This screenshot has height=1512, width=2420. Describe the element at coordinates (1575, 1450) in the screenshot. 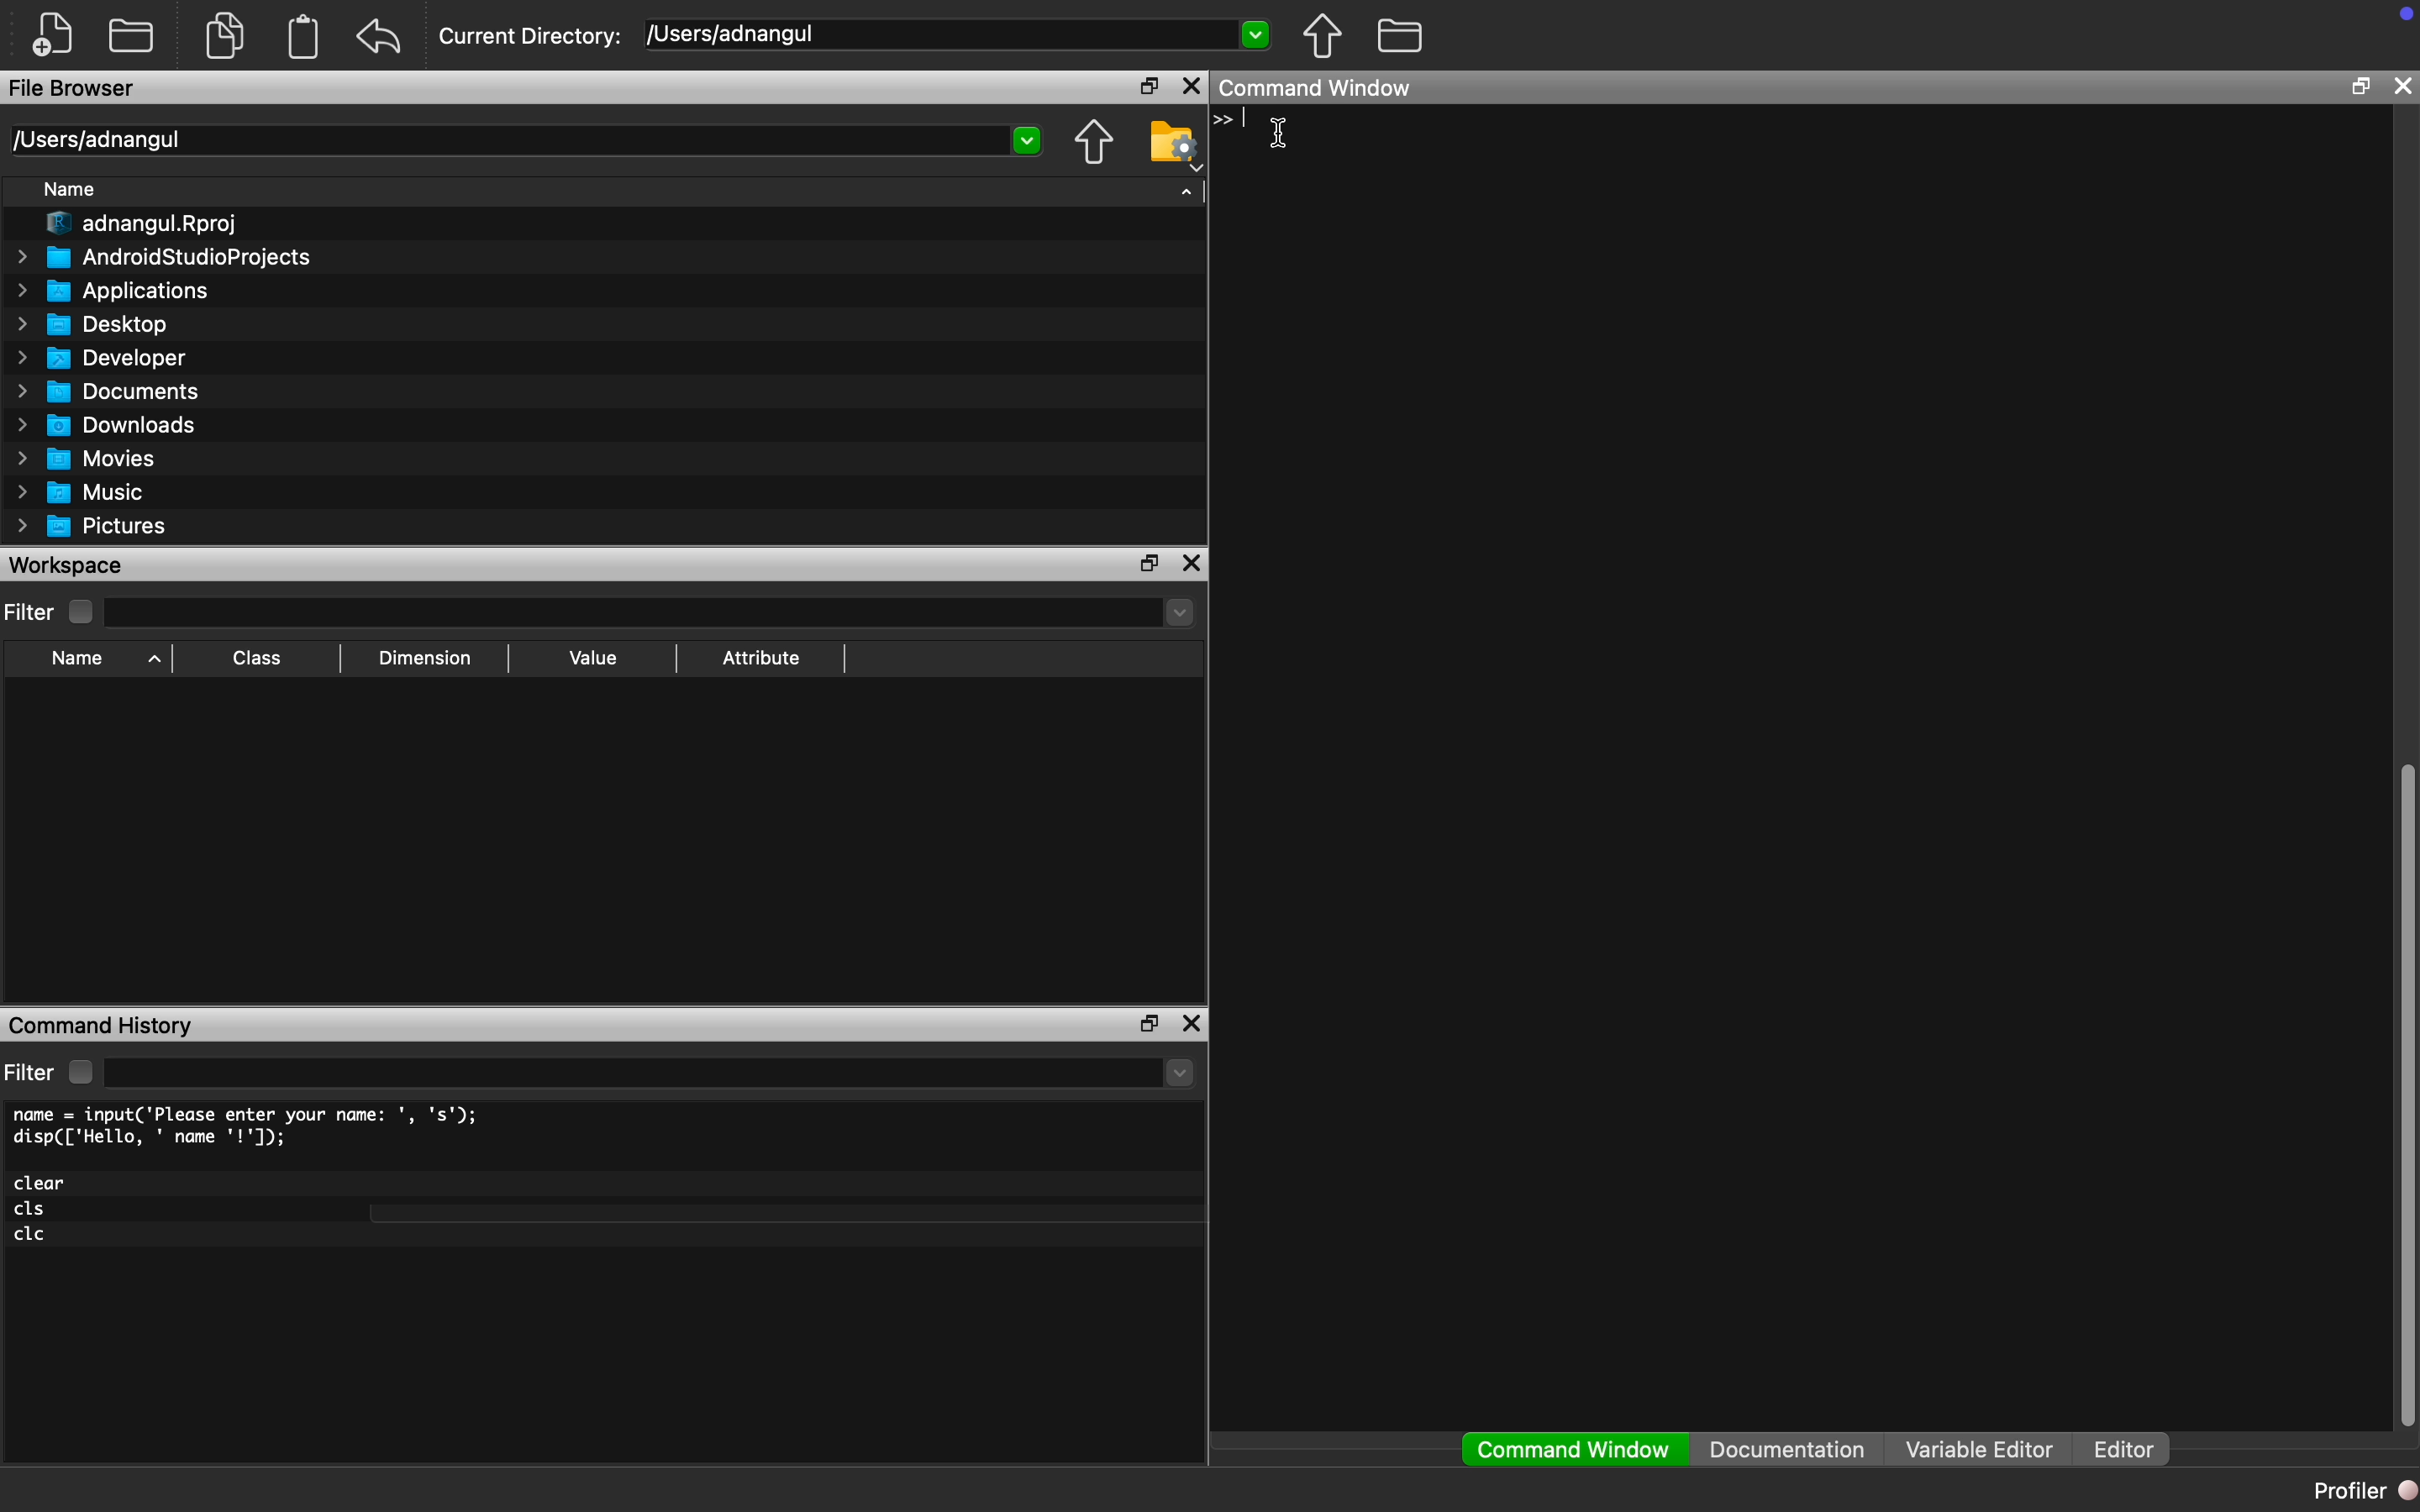

I see `Command Window` at that location.